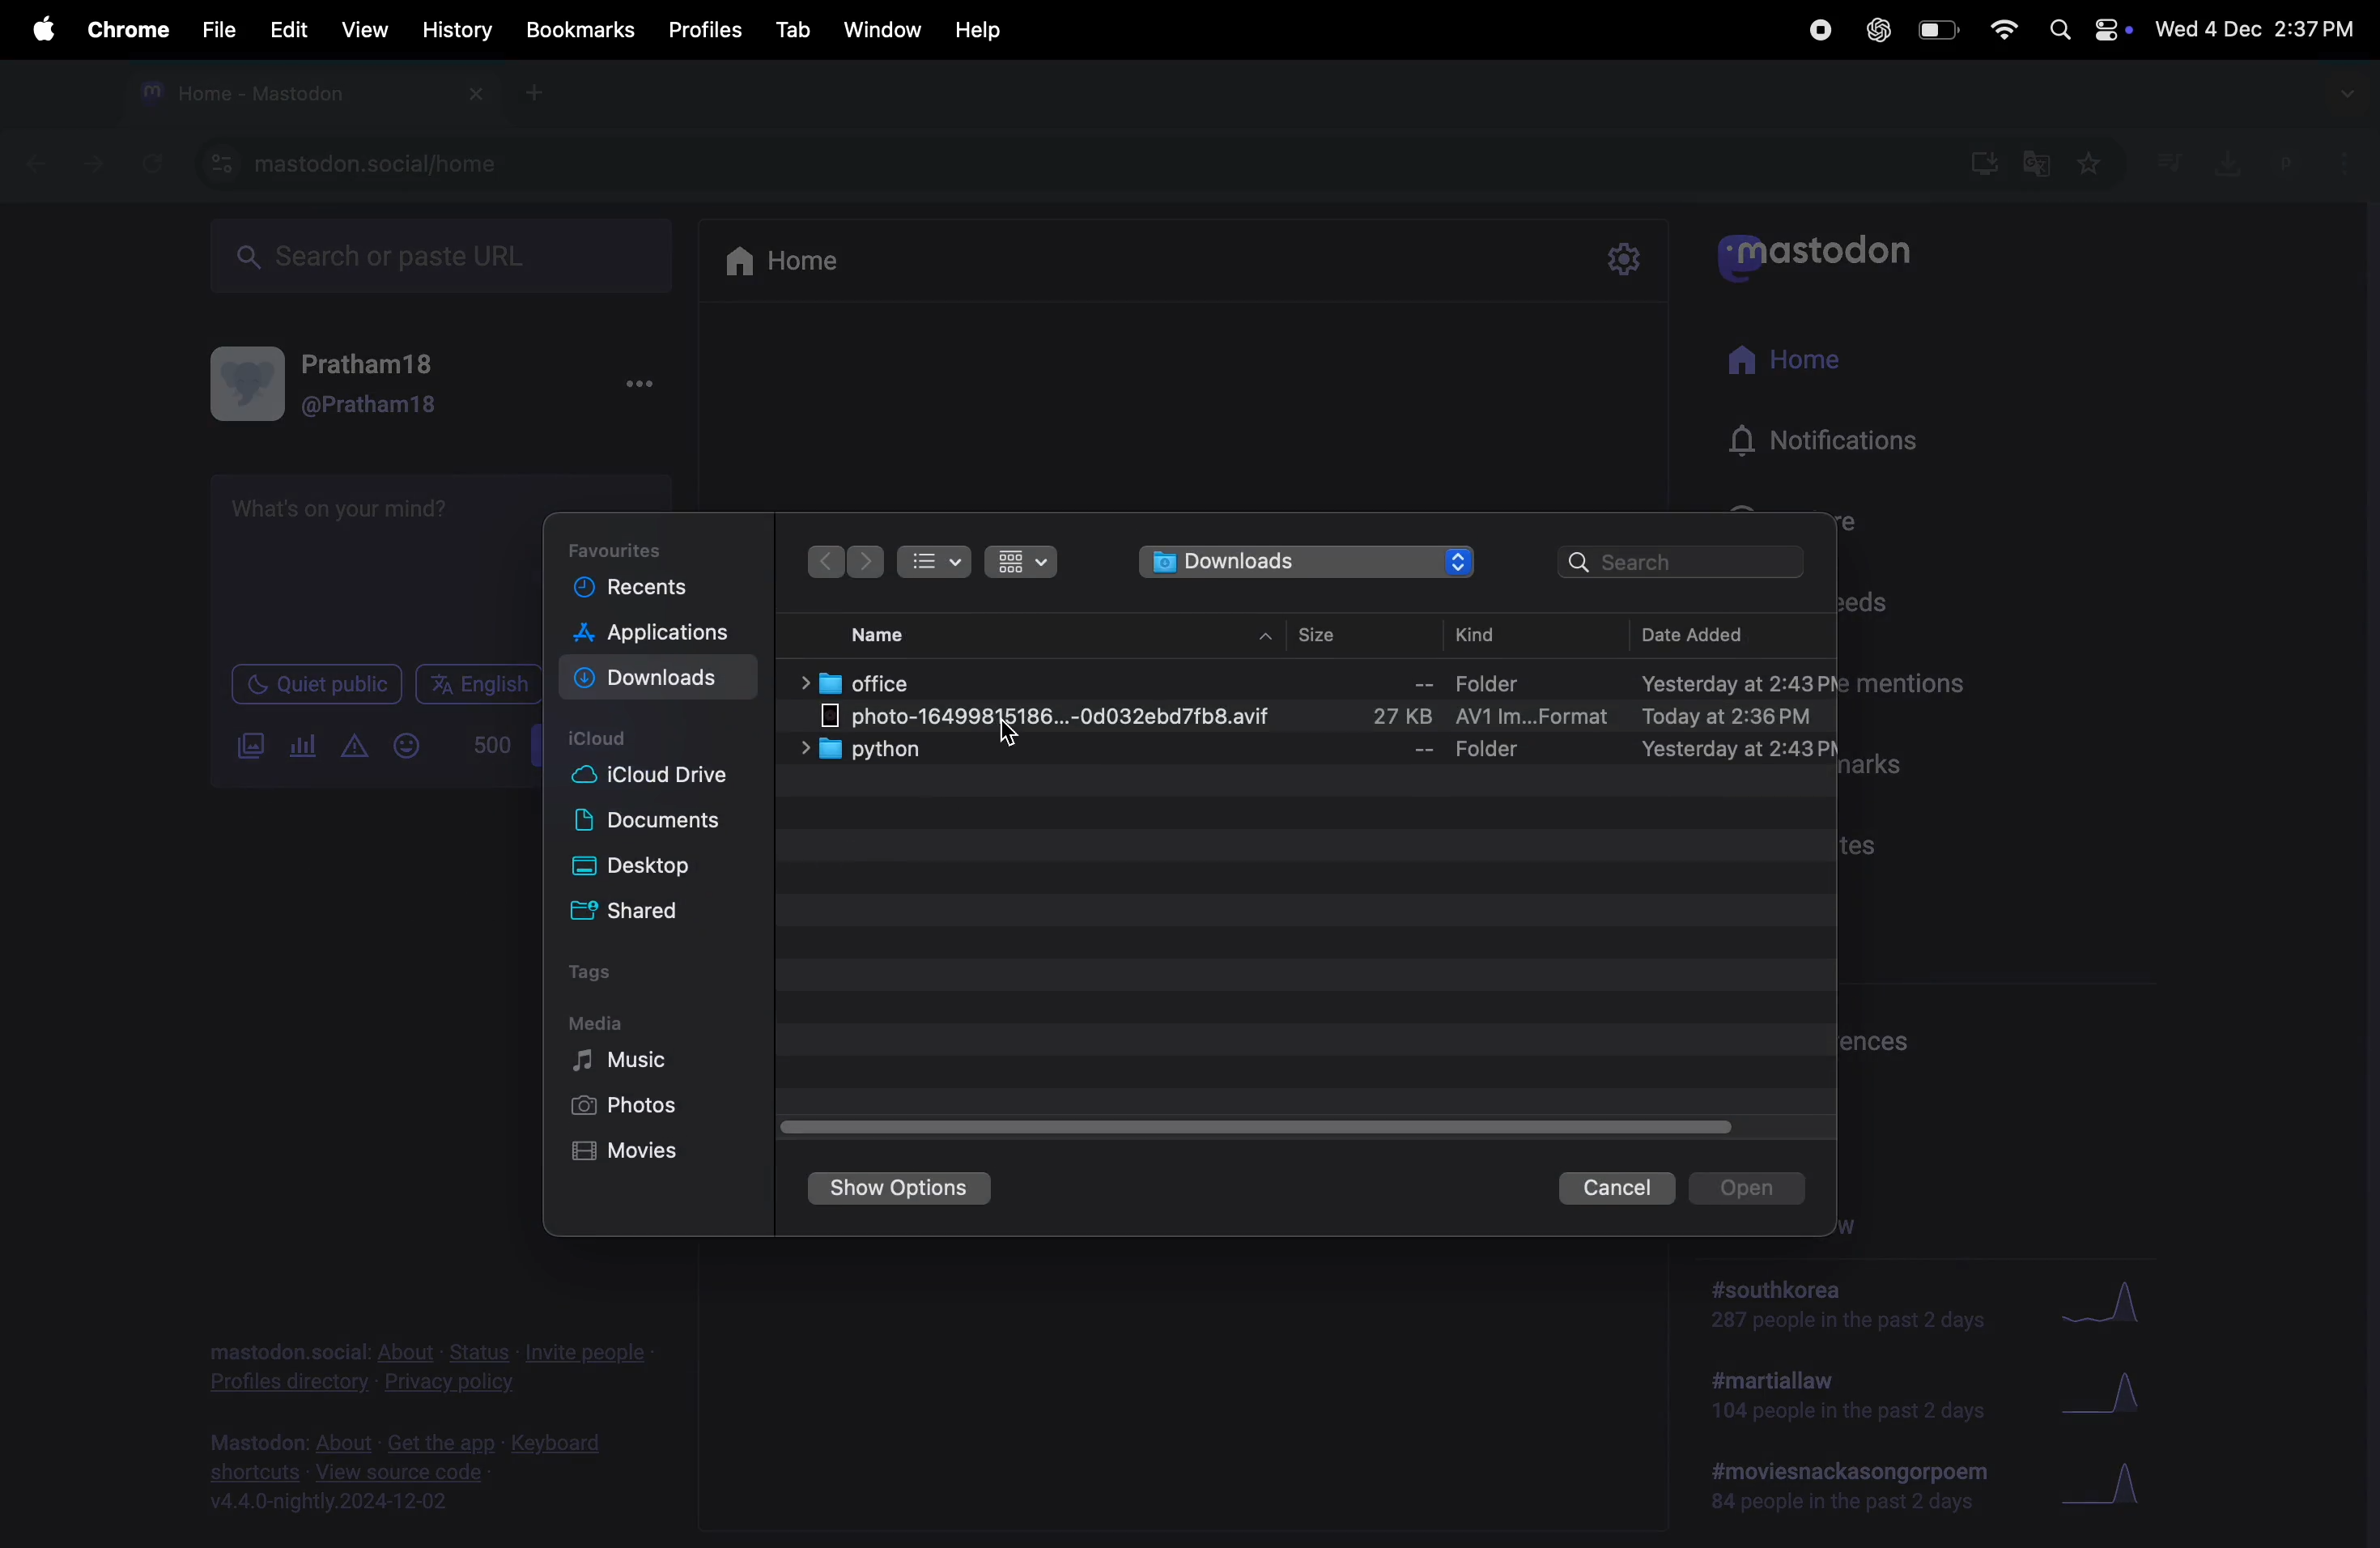  I want to click on graph, so click(2102, 1303).